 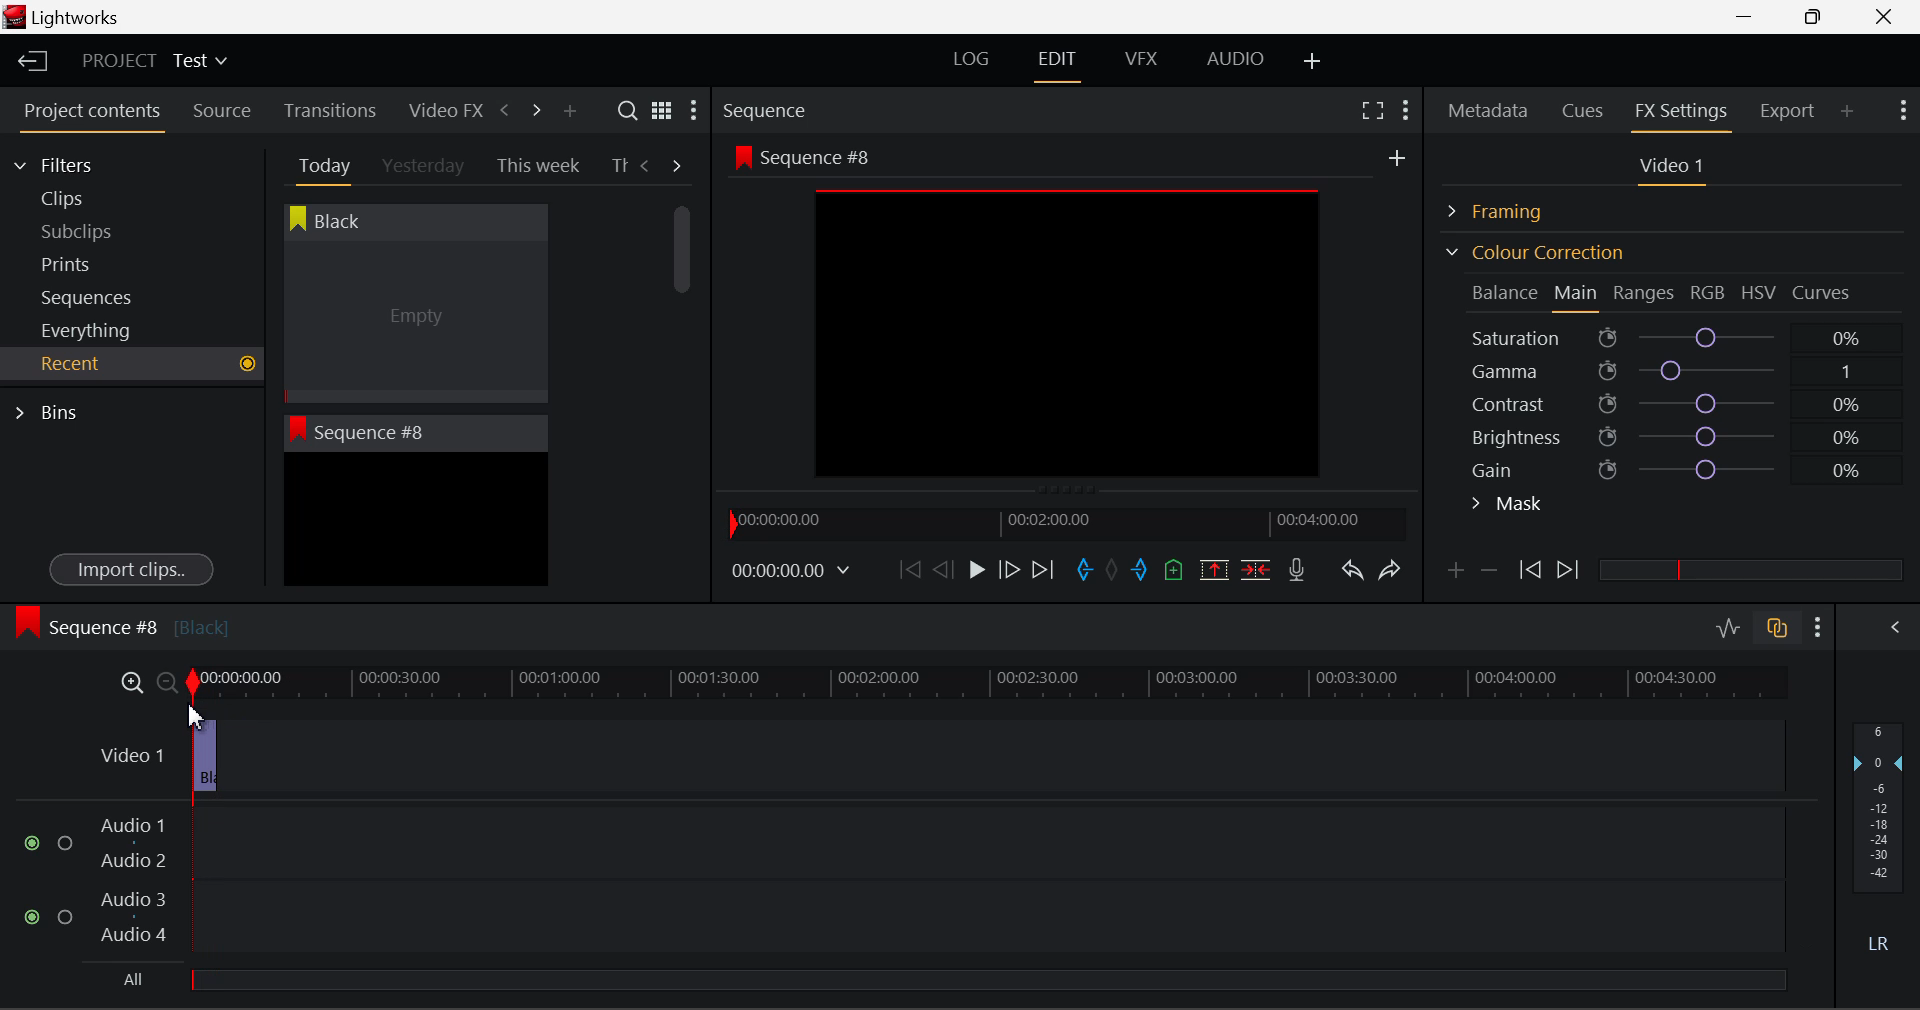 What do you see at coordinates (678, 164) in the screenshot?
I see `Next Tab` at bounding box center [678, 164].